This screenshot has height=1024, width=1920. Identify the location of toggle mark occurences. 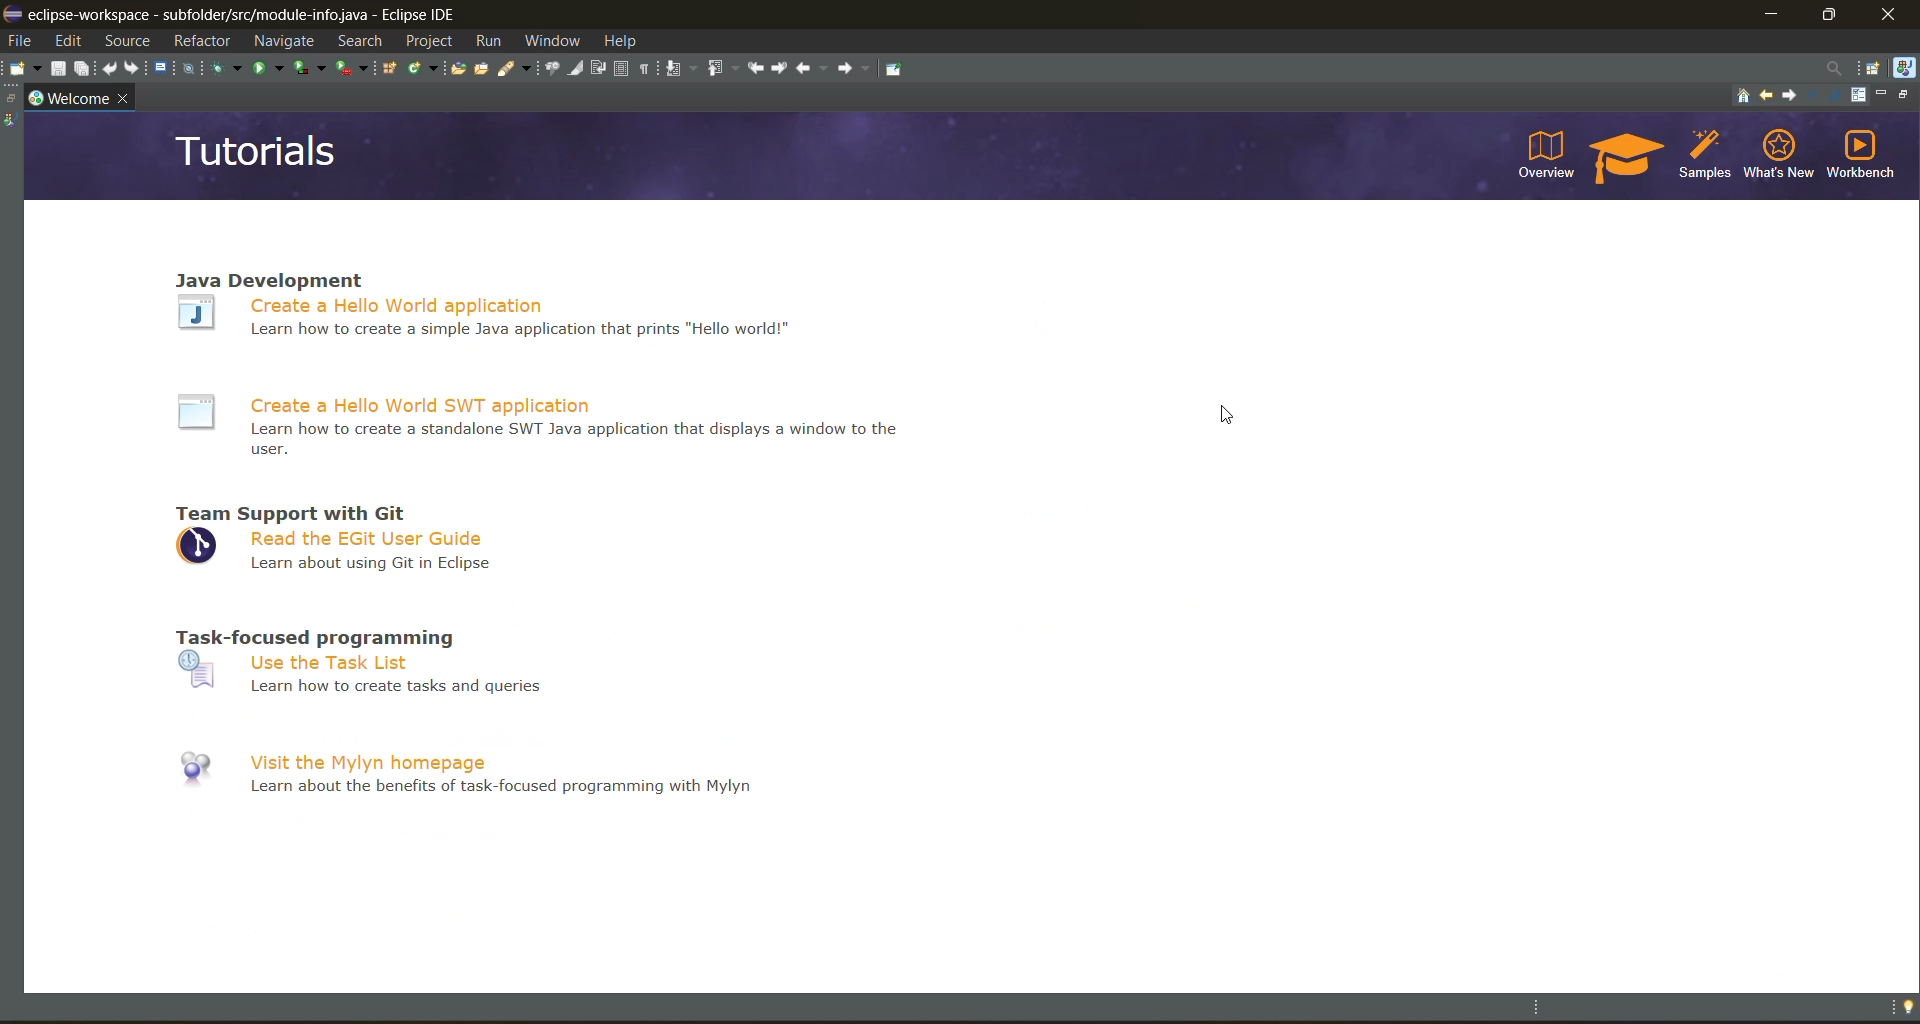
(579, 69).